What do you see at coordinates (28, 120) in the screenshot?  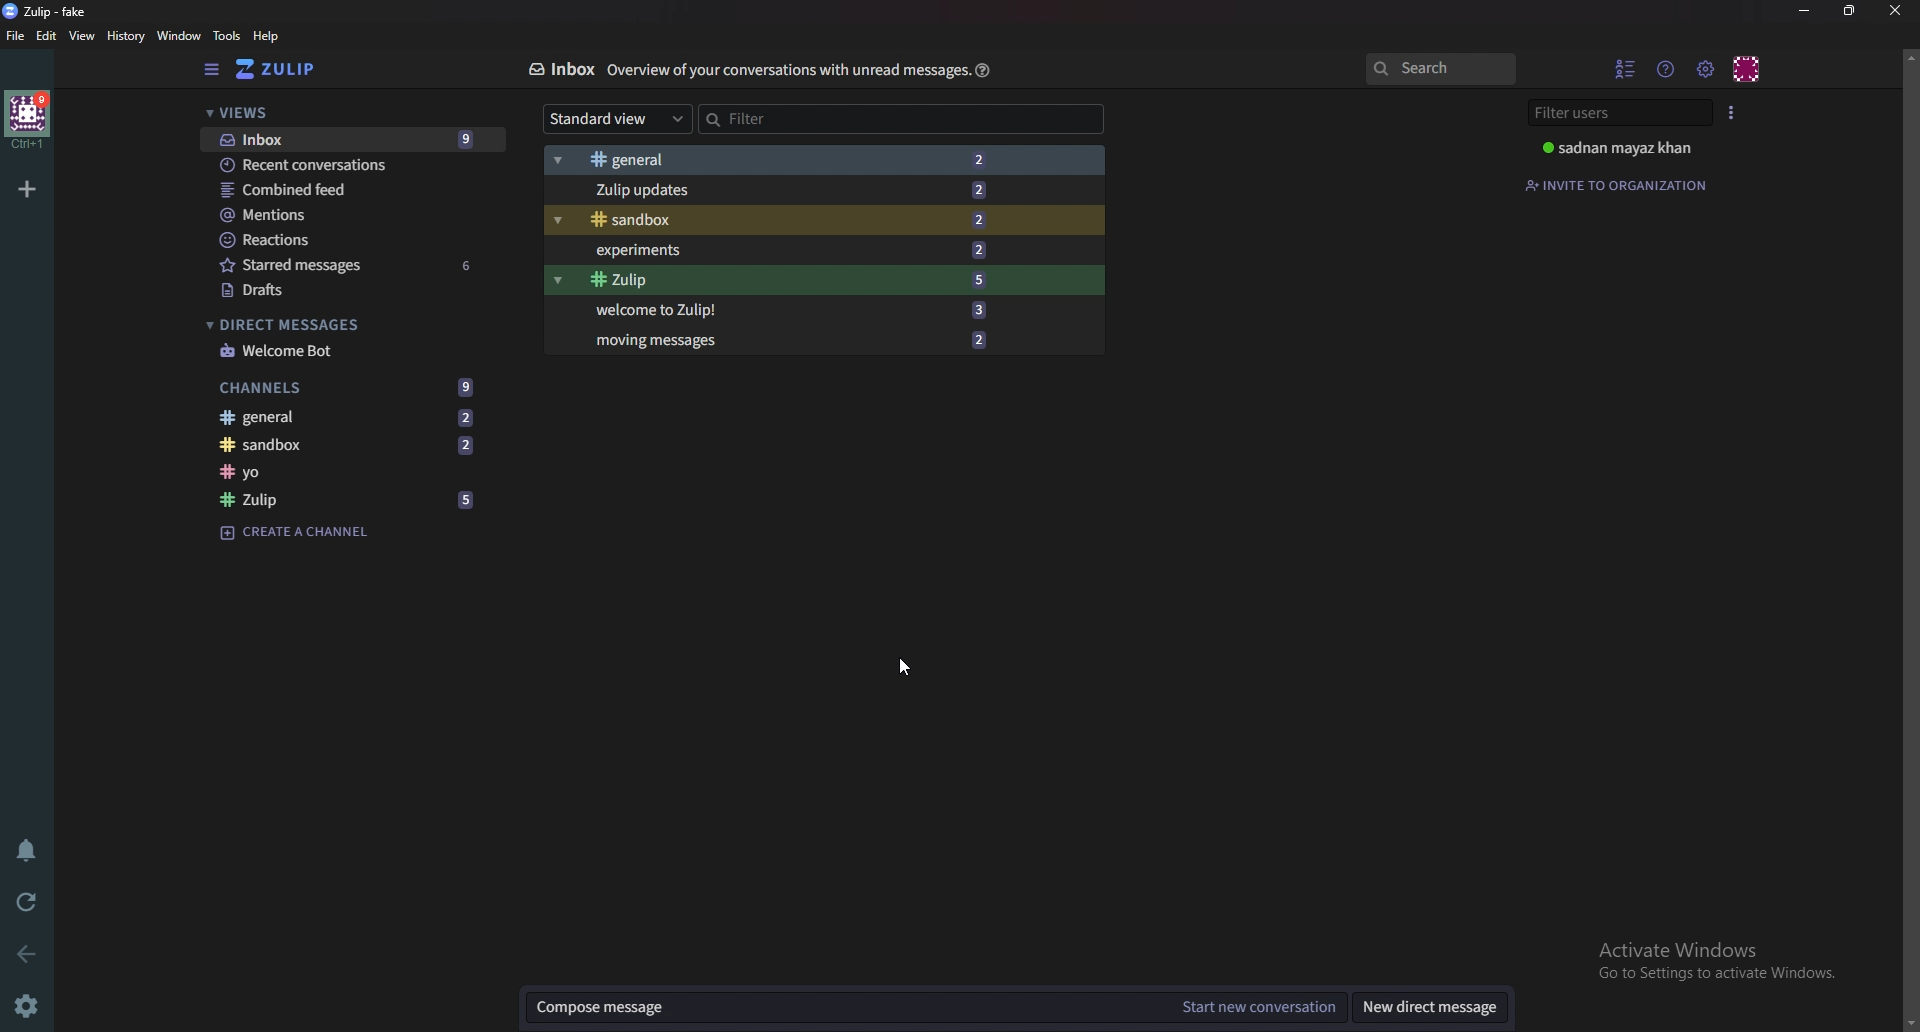 I see `home` at bounding box center [28, 120].